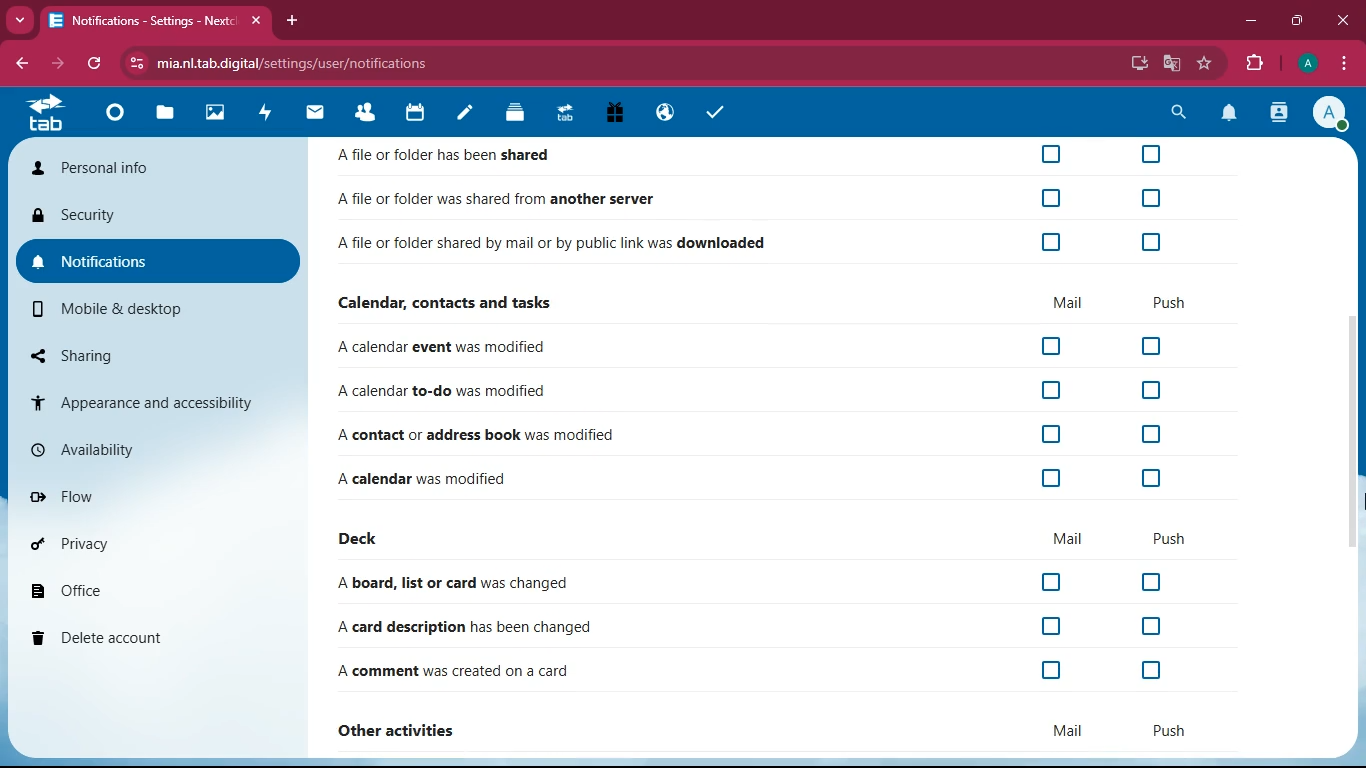 The height and width of the screenshot is (768, 1366). What do you see at coordinates (1057, 581) in the screenshot?
I see `off` at bounding box center [1057, 581].